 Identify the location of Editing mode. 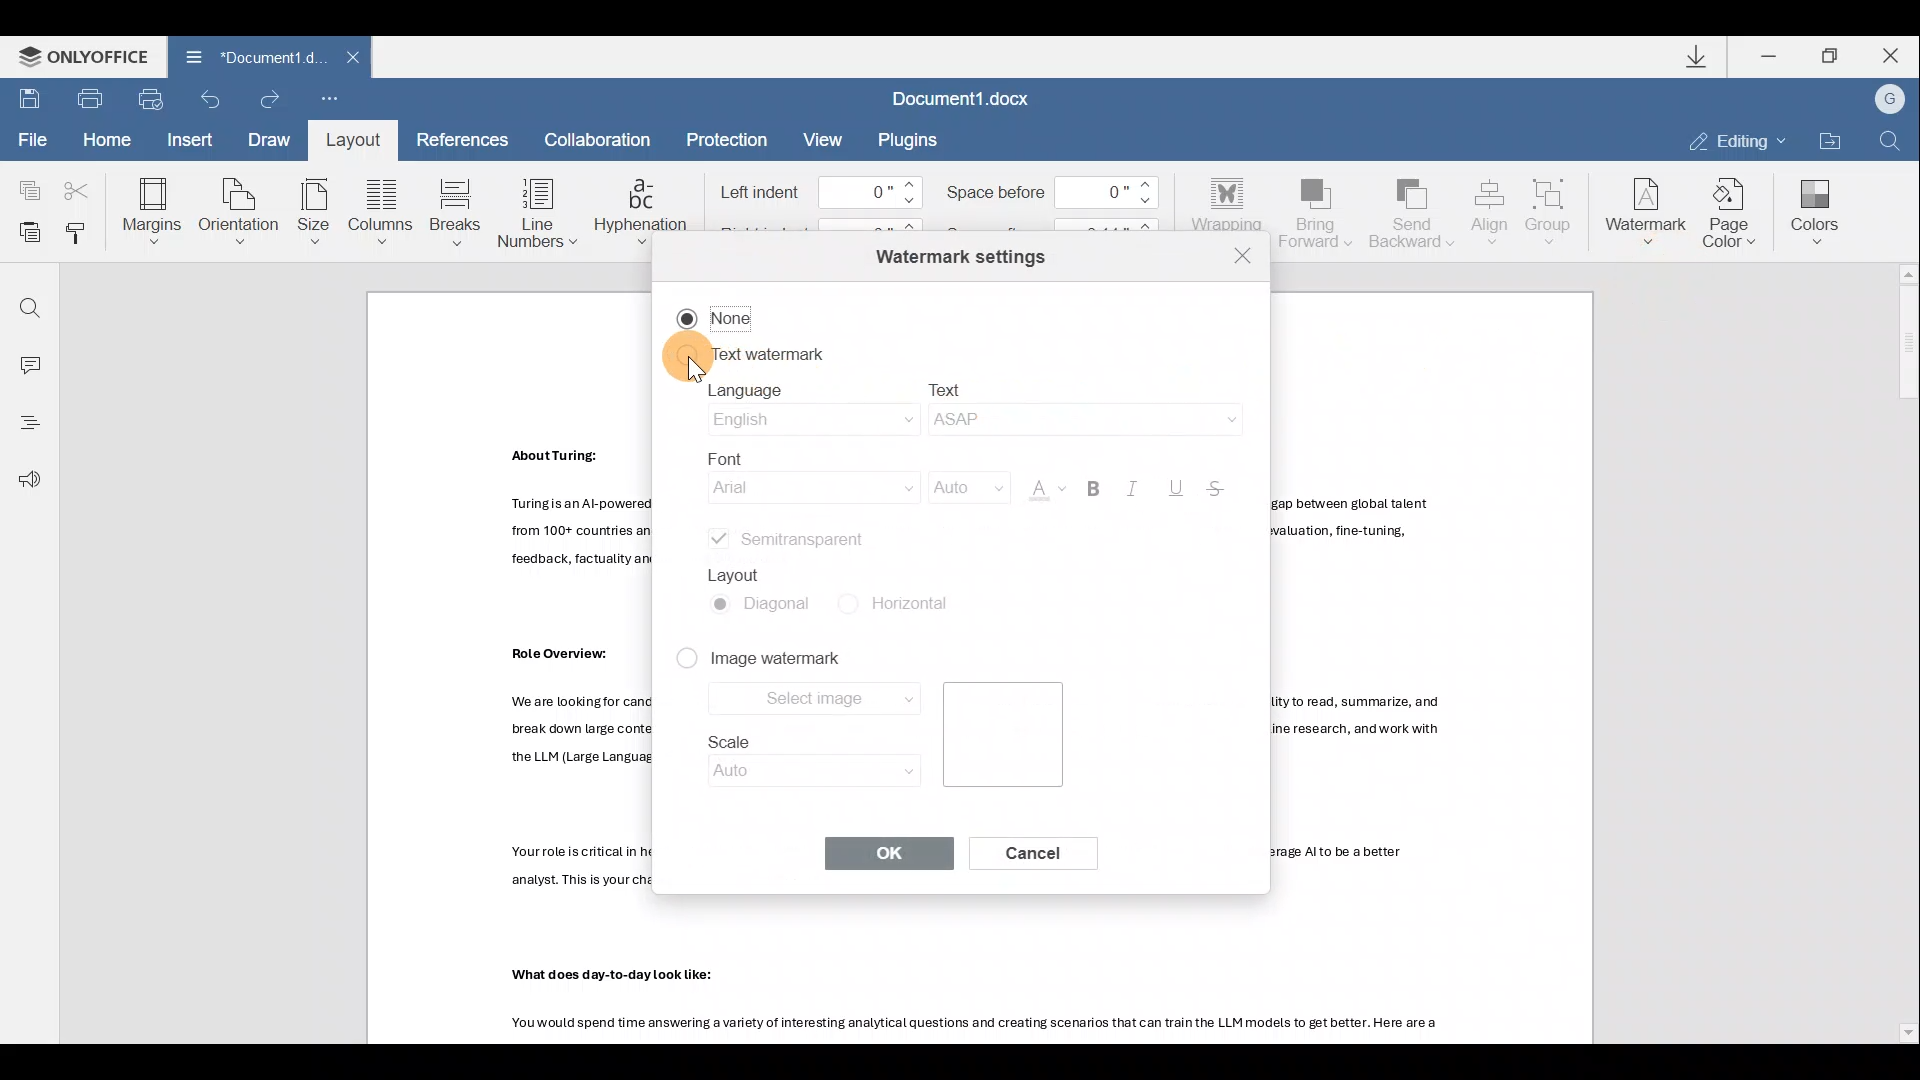
(1733, 139).